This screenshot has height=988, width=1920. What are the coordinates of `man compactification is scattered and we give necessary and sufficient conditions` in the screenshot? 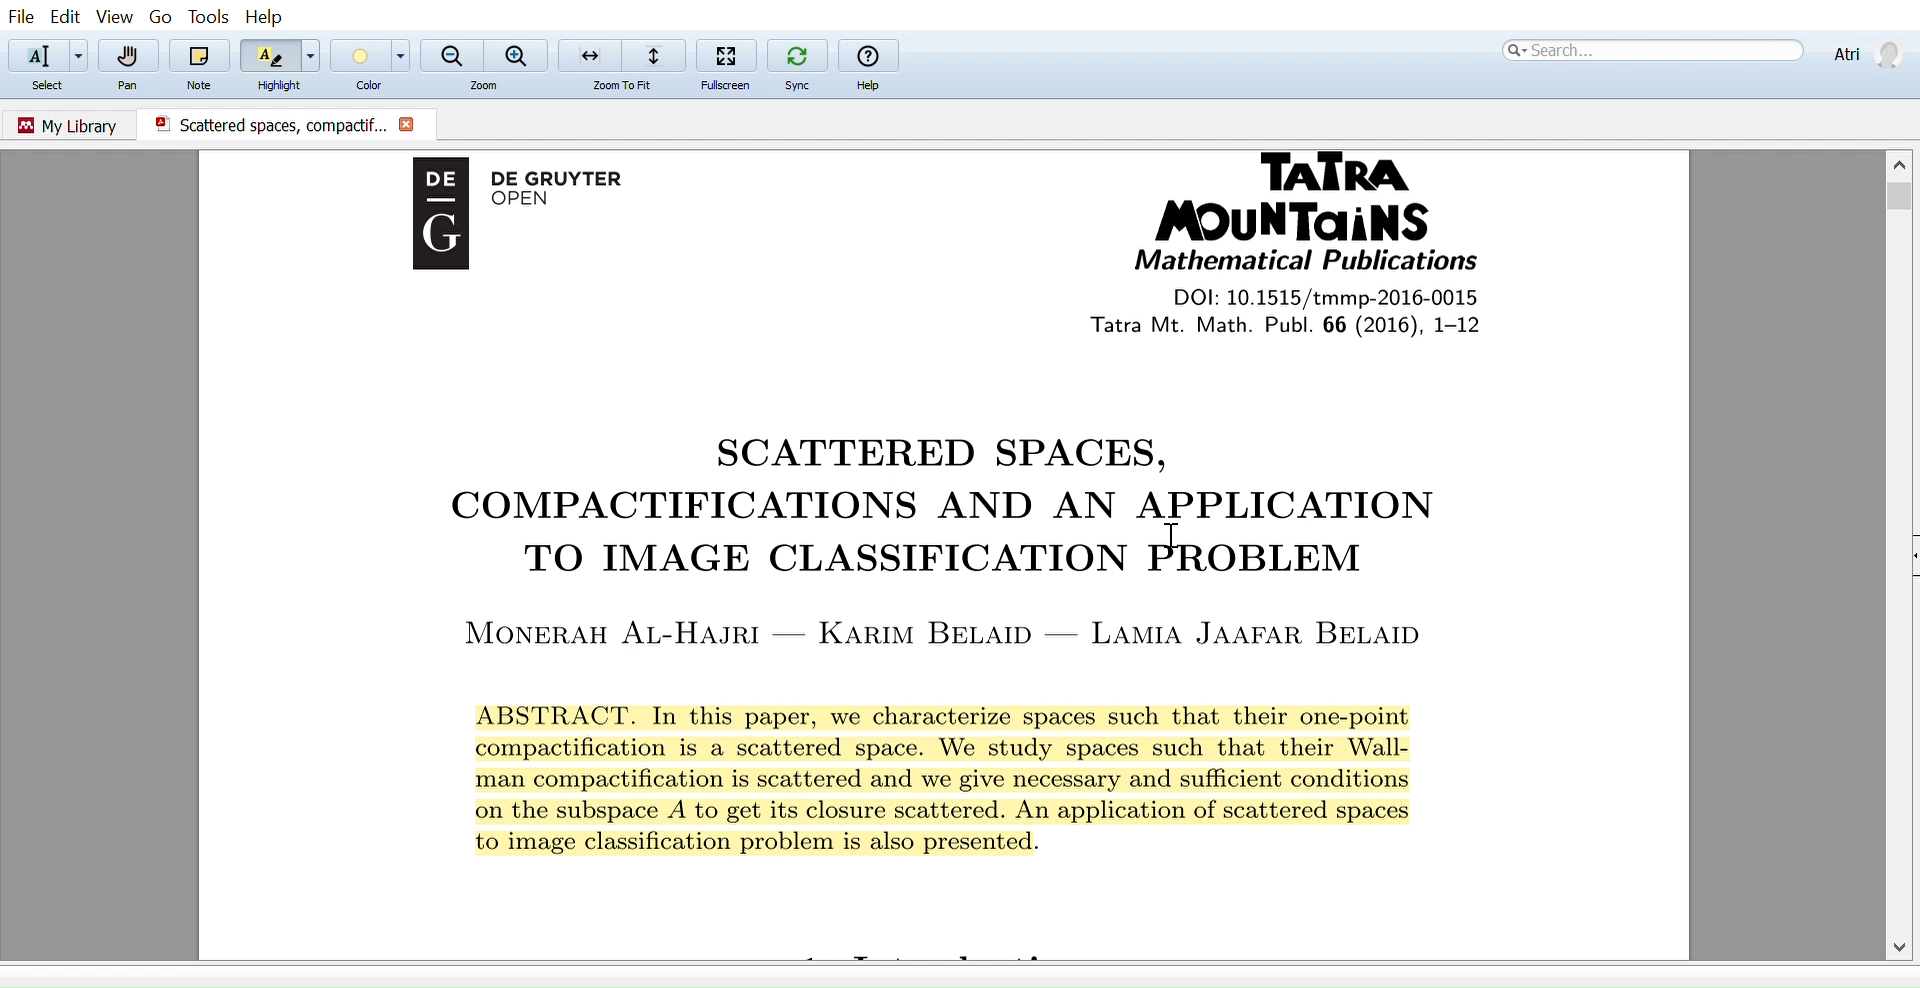 It's located at (967, 783).